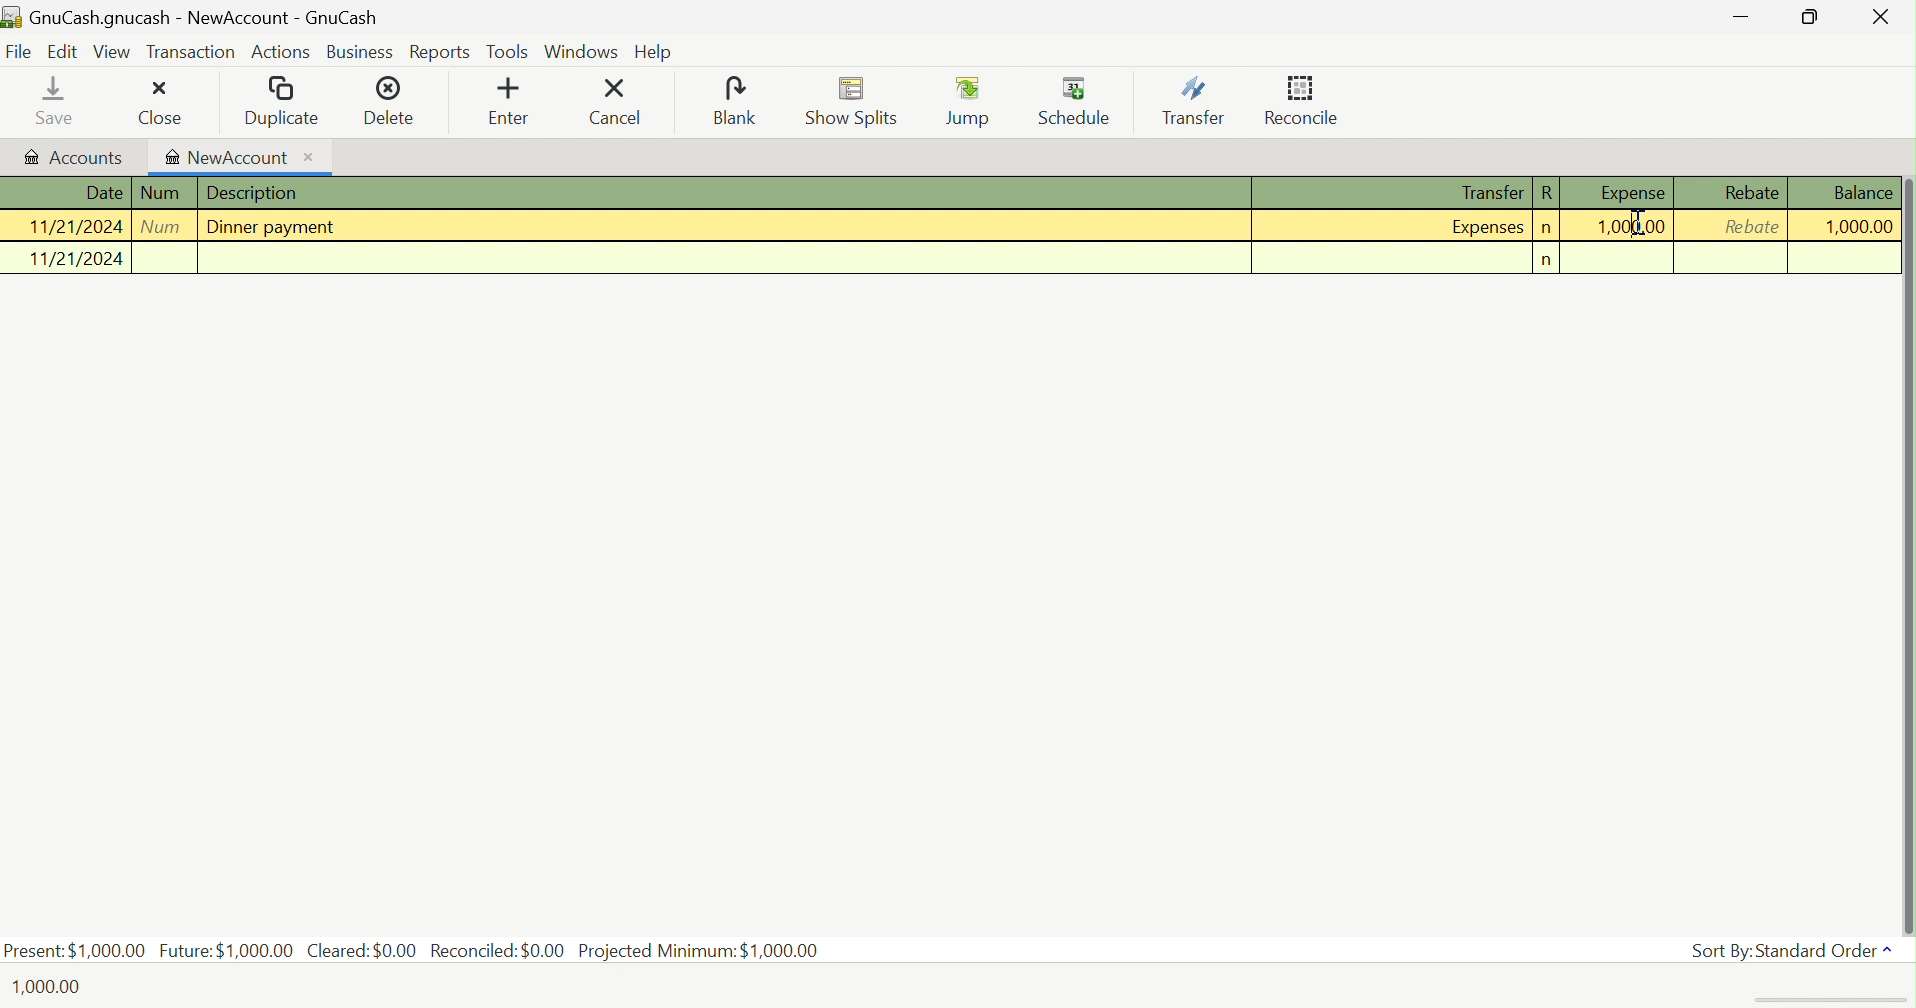  Describe the element at coordinates (189, 15) in the screenshot. I see `GnuCash.gnucash - Accounts - GnuCash` at that location.